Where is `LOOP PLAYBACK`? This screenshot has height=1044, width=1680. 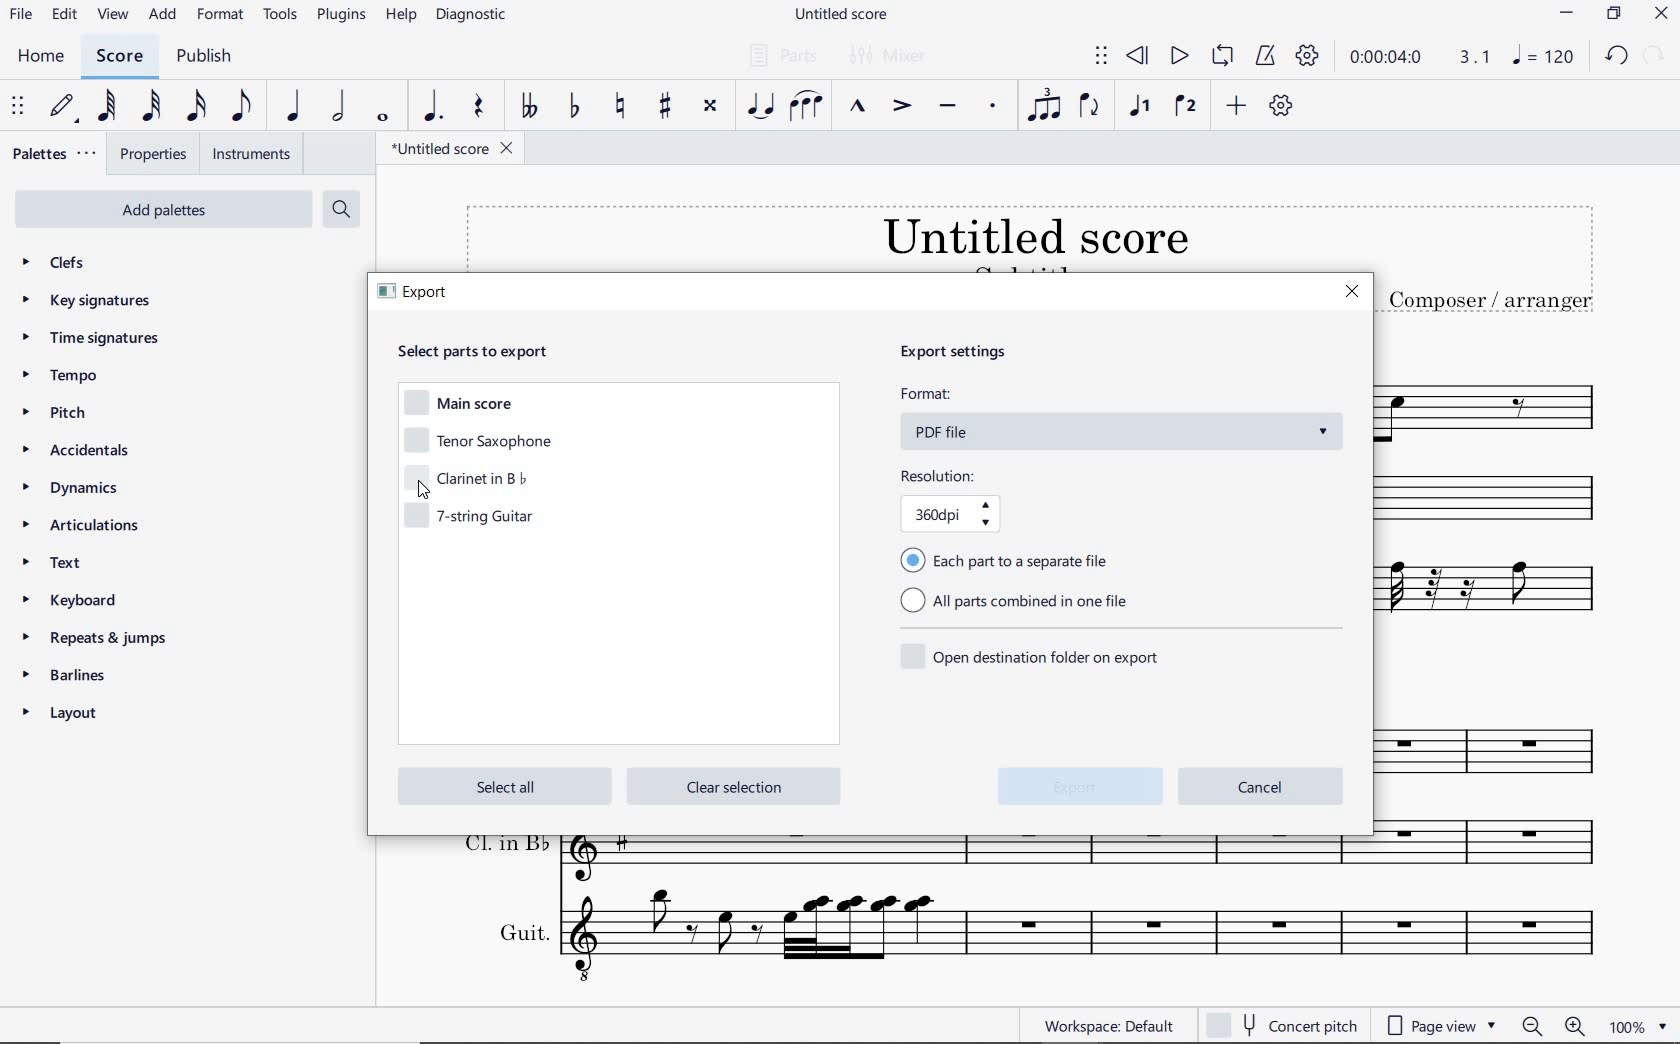 LOOP PLAYBACK is located at coordinates (1221, 58).